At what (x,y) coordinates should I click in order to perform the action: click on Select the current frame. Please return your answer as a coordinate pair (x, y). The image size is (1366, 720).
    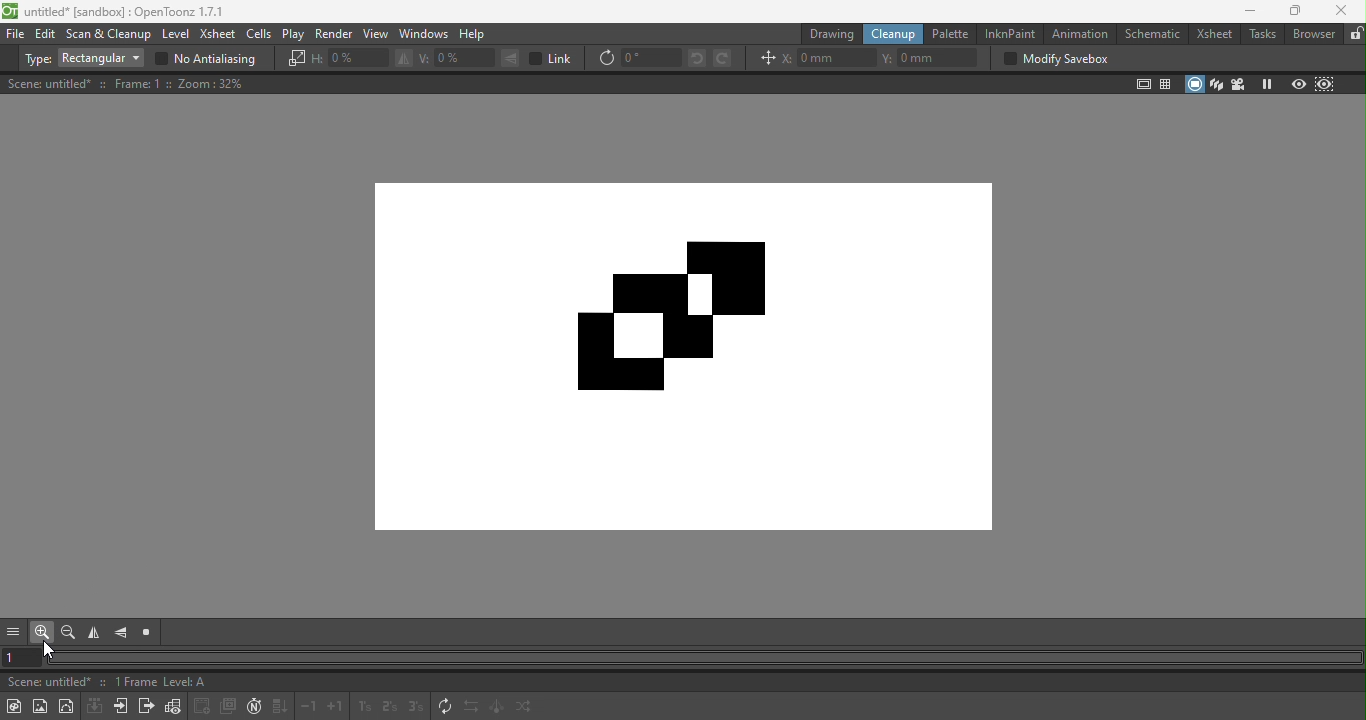
    Looking at the image, I should click on (23, 657).